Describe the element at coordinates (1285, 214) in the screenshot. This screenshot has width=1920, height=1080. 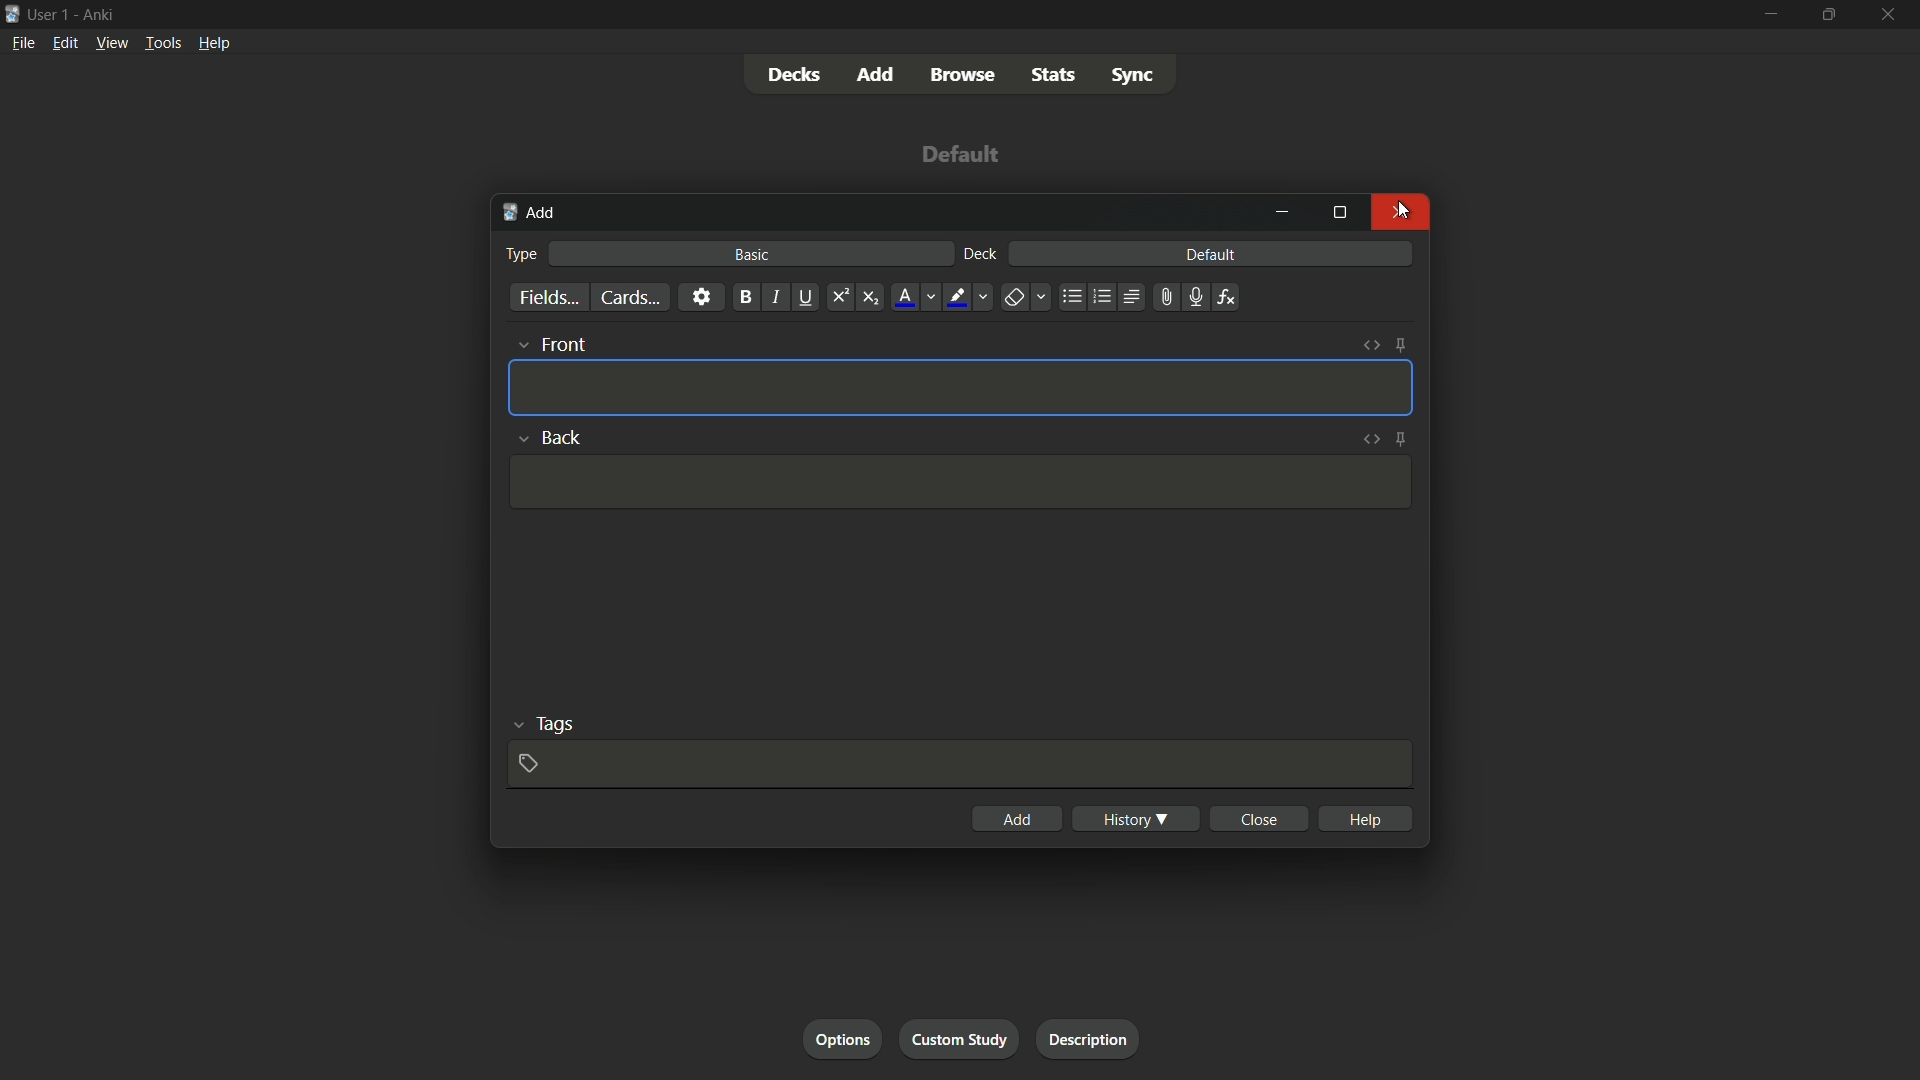
I see `minimize` at that location.